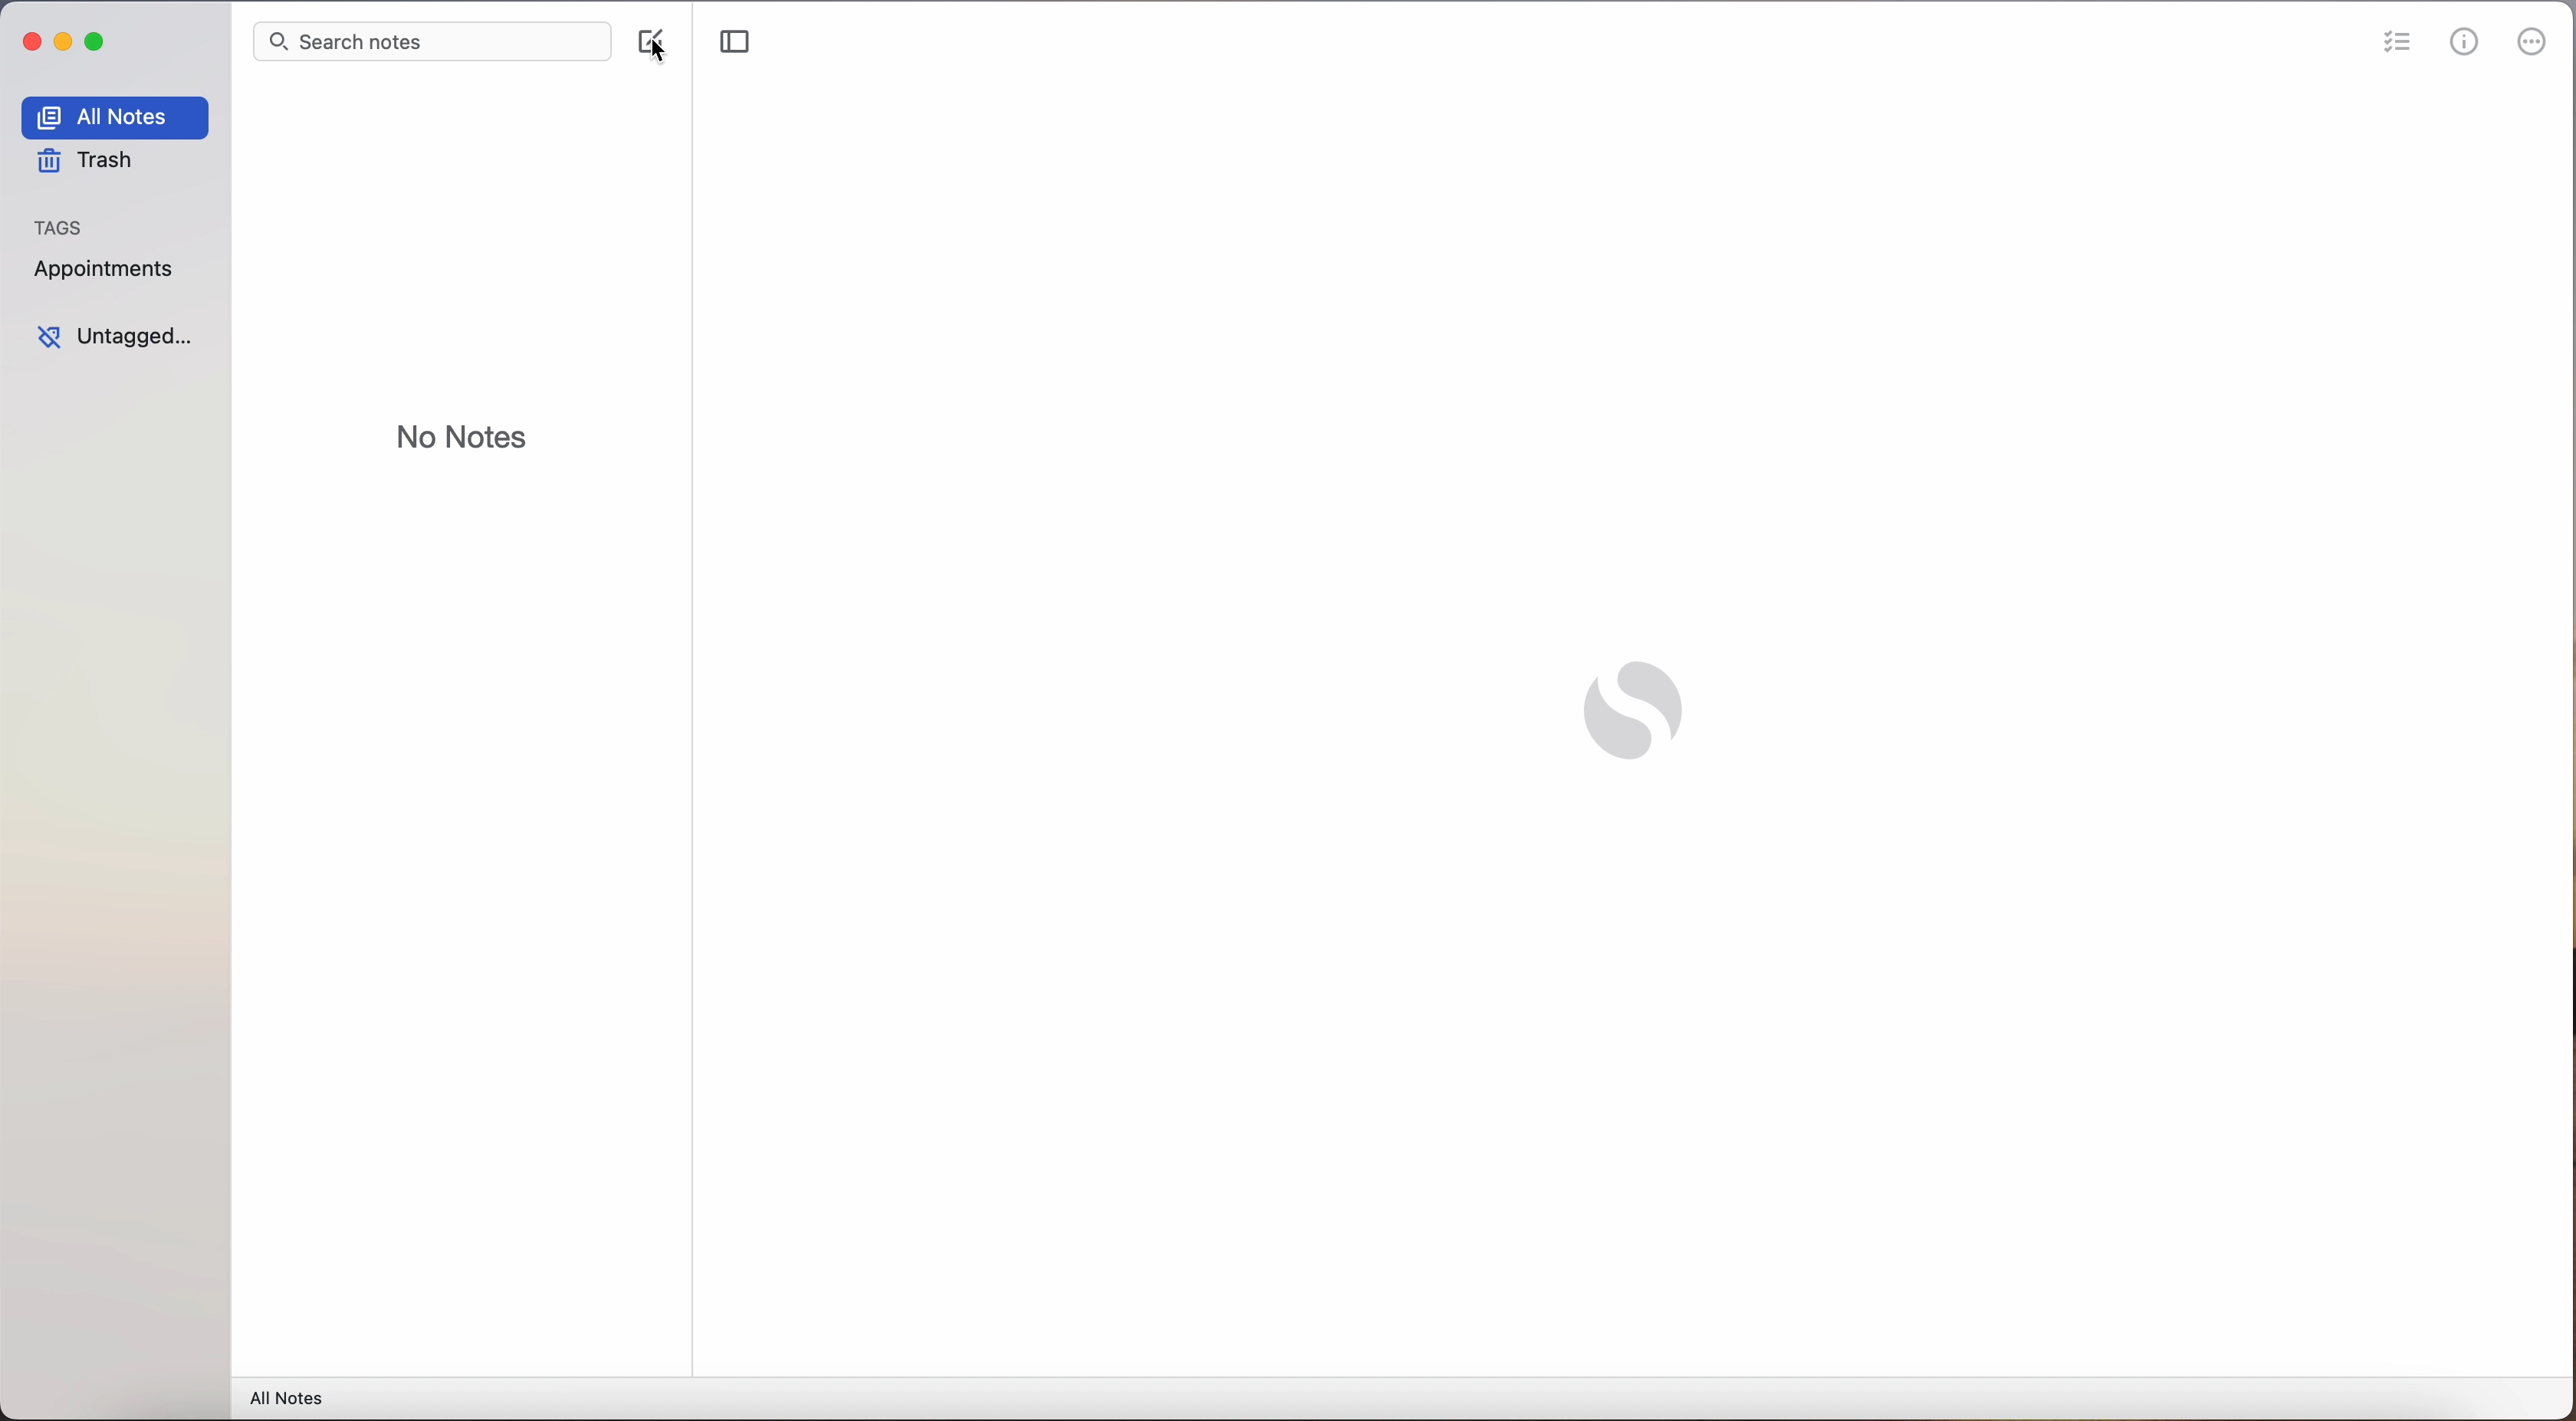  I want to click on check list, so click(2397, 43).